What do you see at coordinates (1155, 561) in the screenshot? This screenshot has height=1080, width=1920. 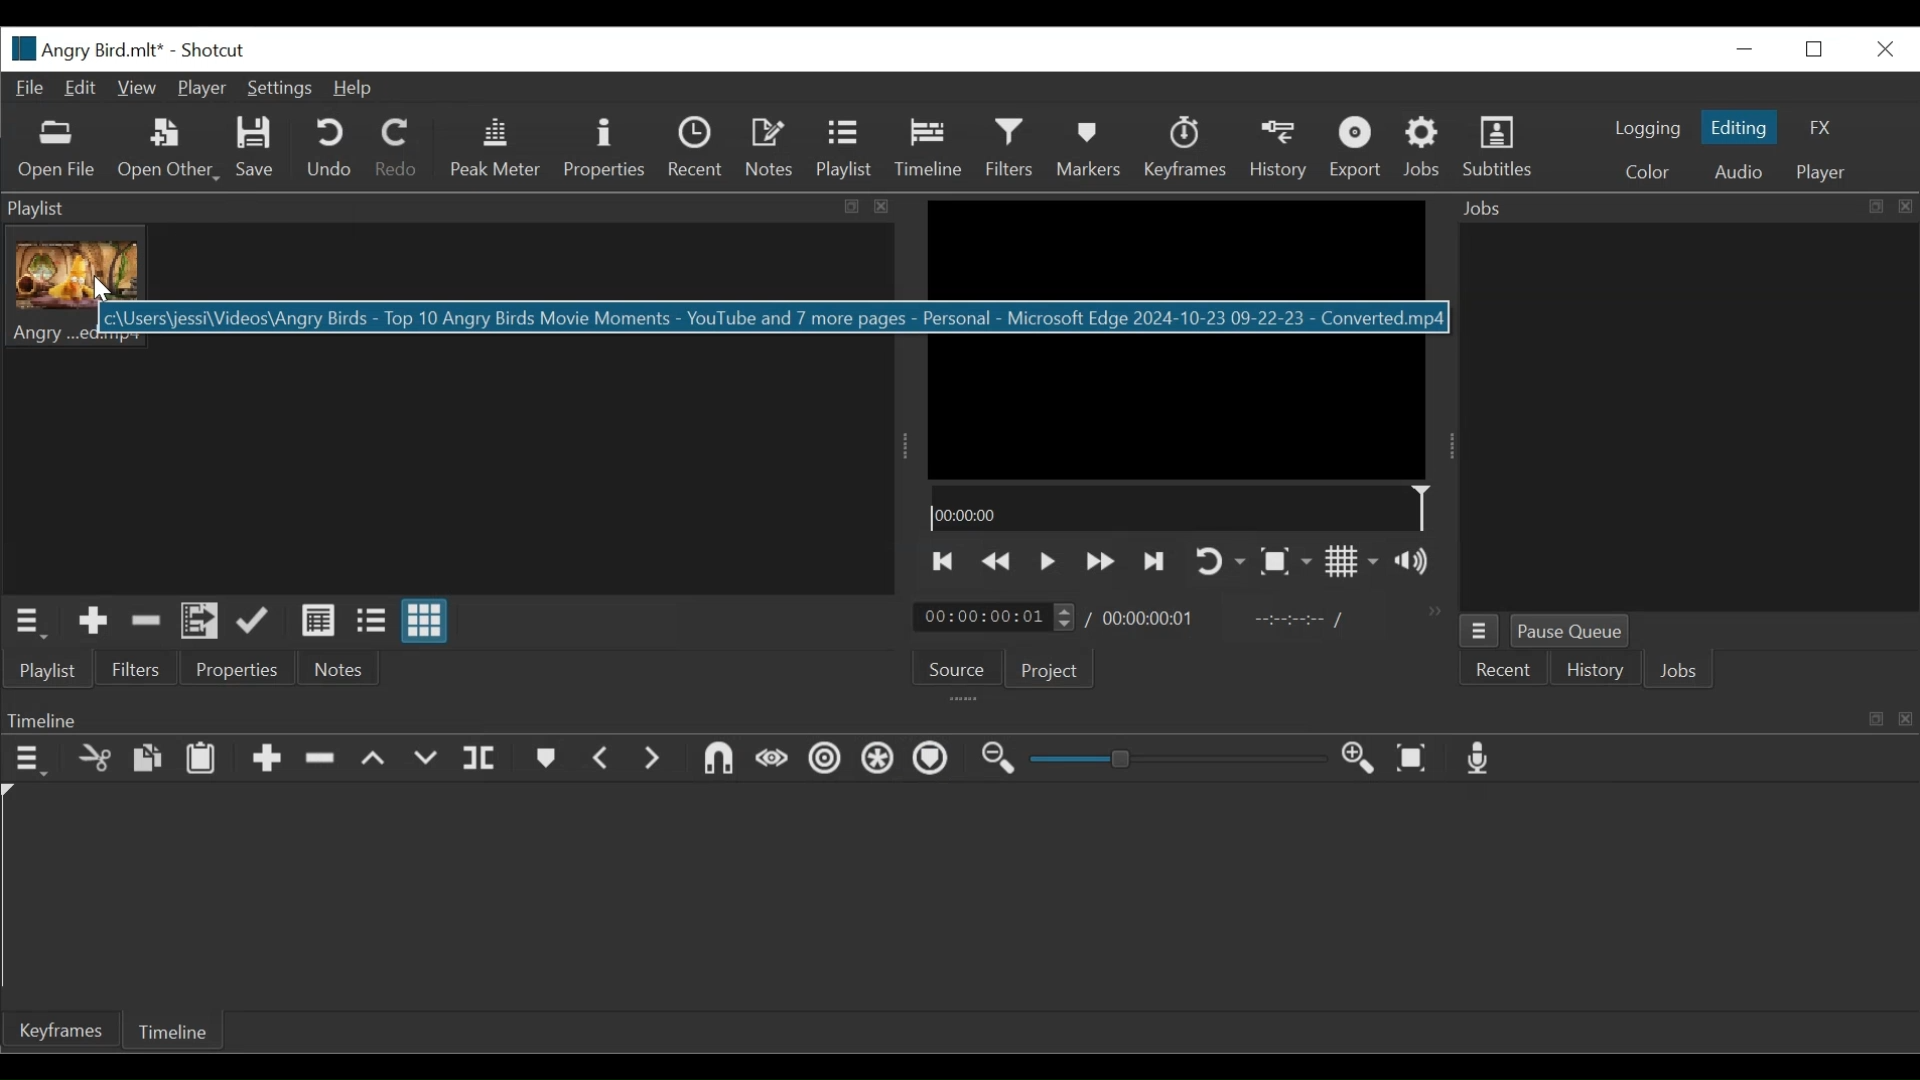 I see `Skip to the next point` at bounding box center [1155, 561].